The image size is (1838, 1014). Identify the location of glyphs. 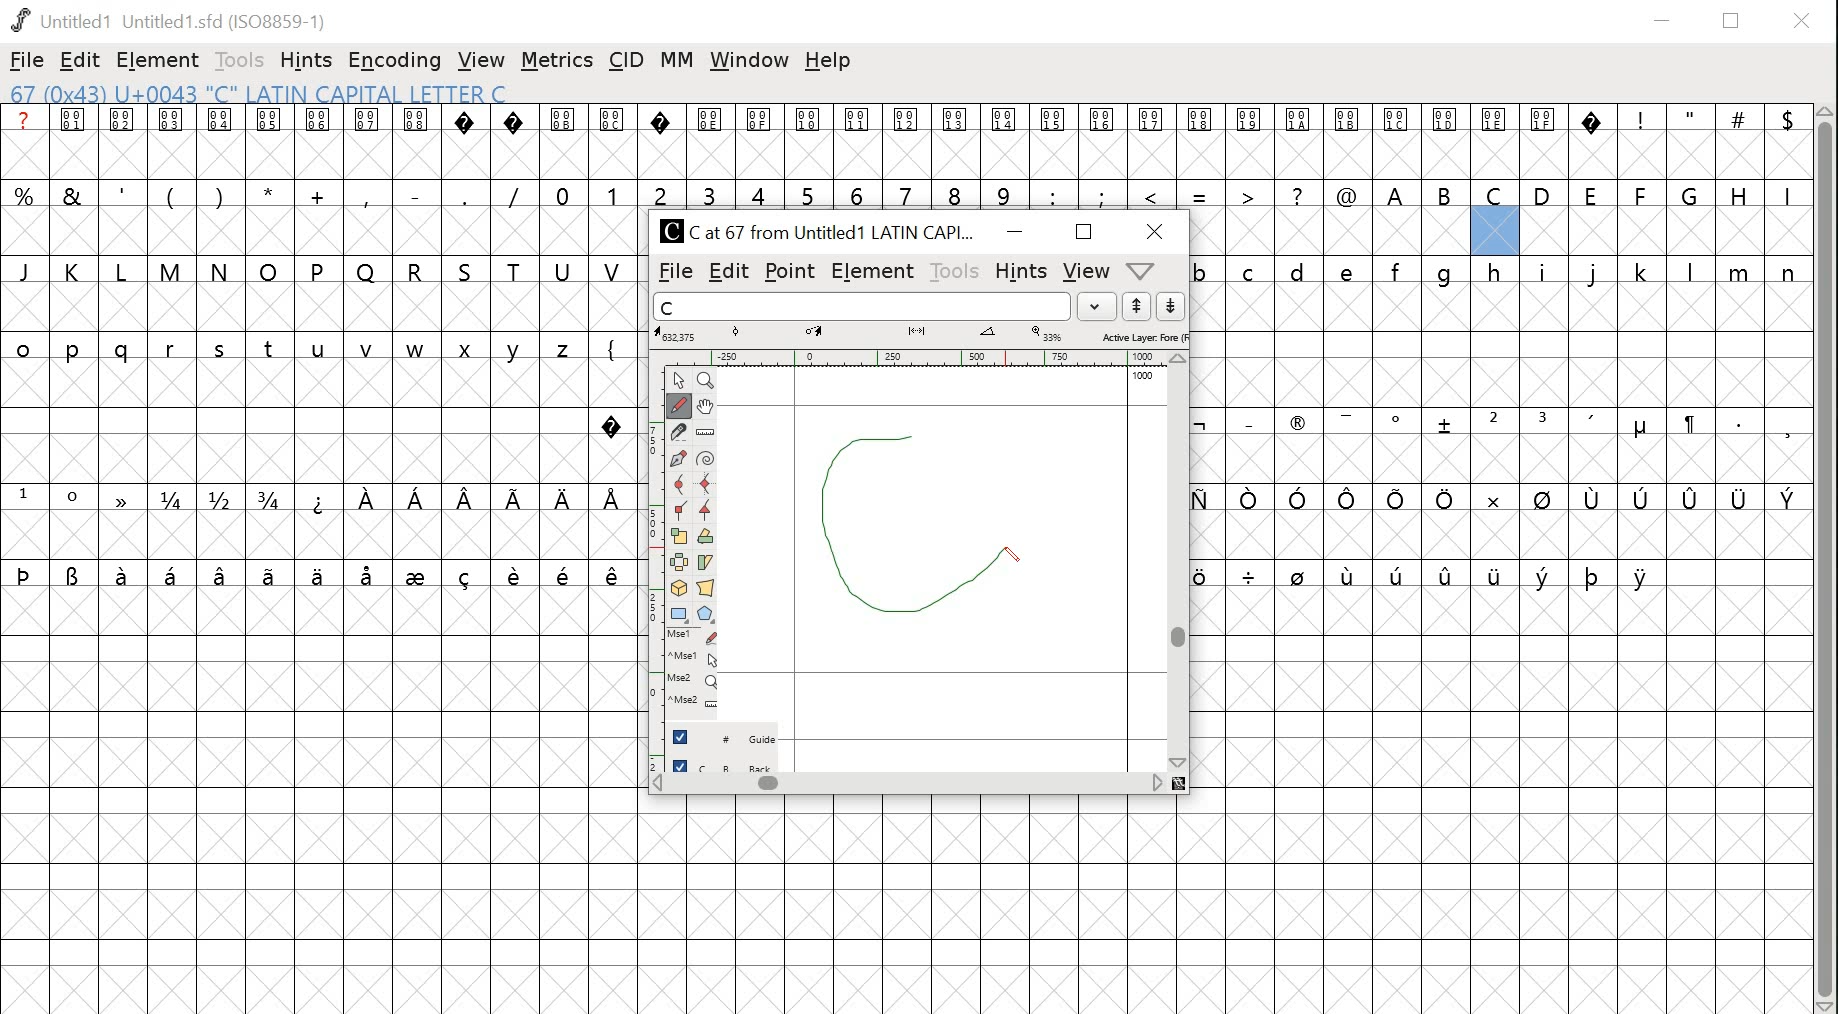
(919, 156).